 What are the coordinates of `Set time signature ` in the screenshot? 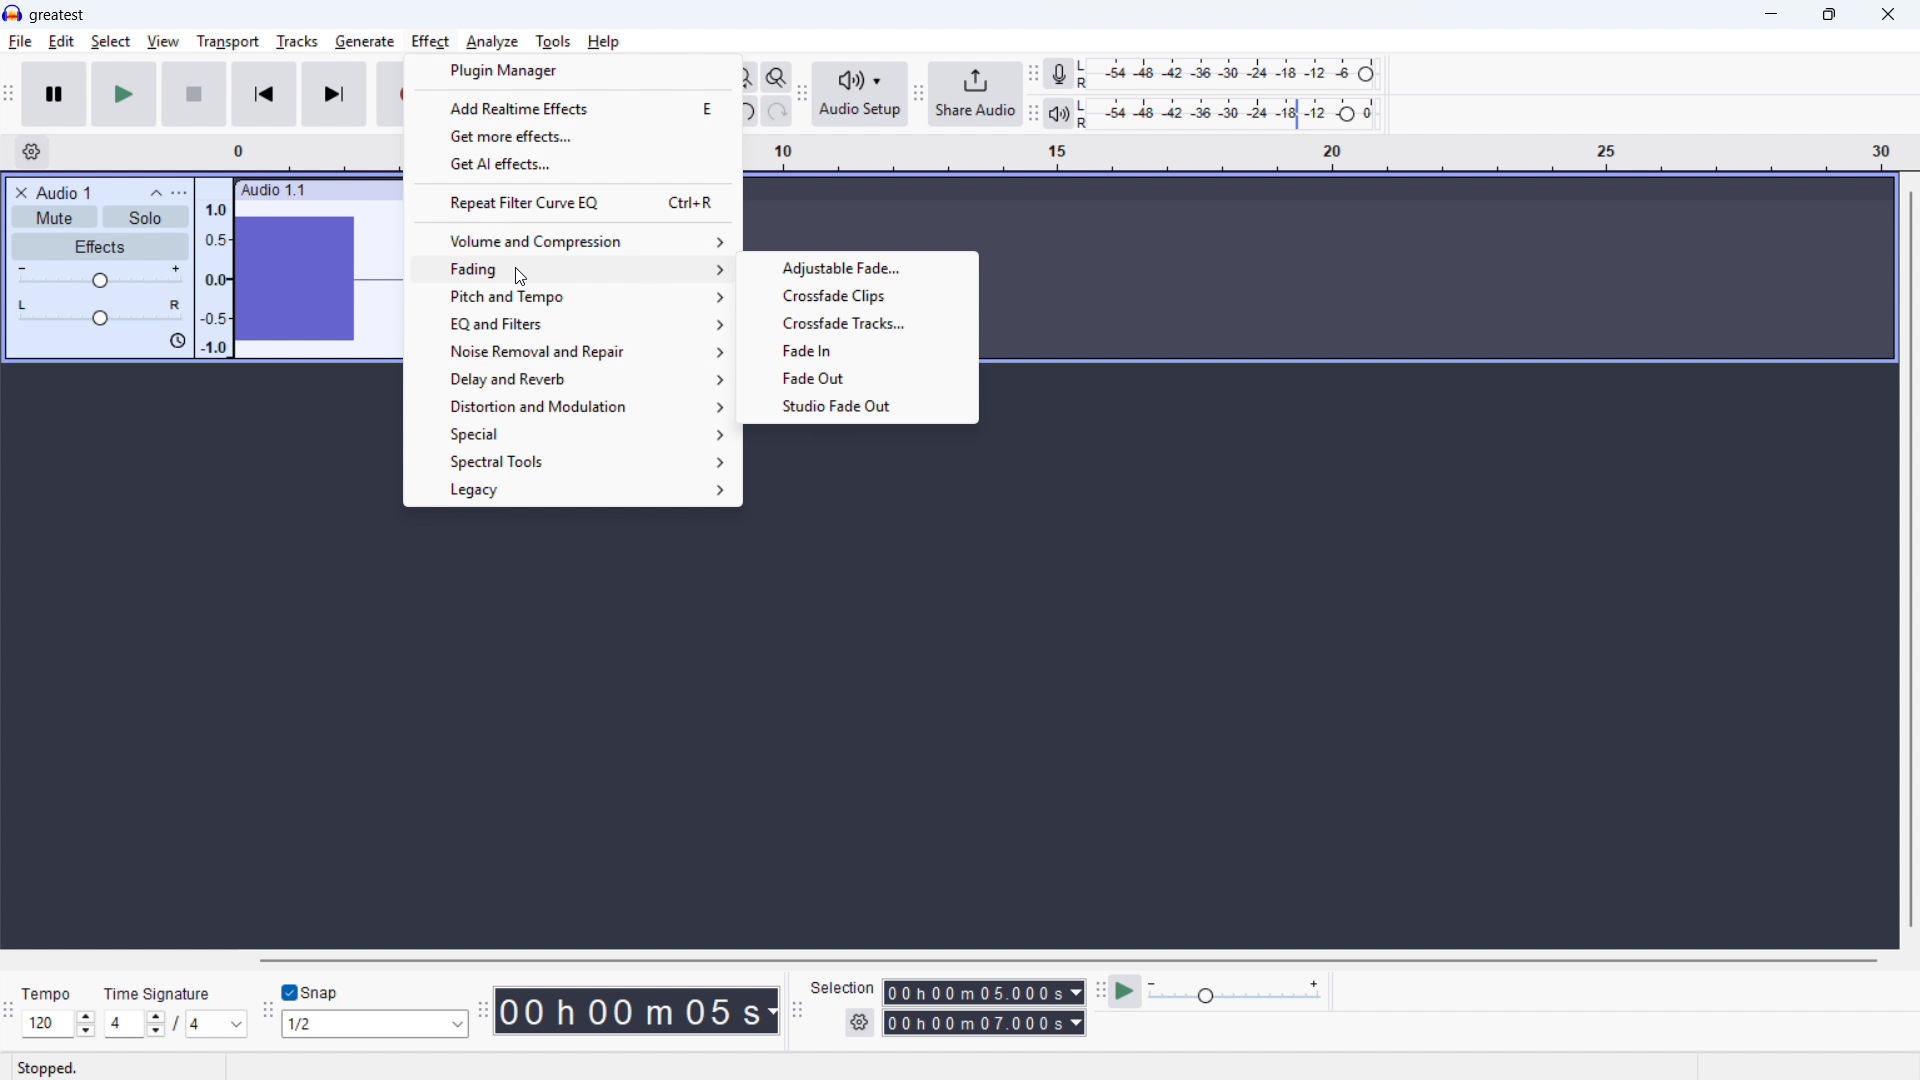 It's located at (177, 1025).